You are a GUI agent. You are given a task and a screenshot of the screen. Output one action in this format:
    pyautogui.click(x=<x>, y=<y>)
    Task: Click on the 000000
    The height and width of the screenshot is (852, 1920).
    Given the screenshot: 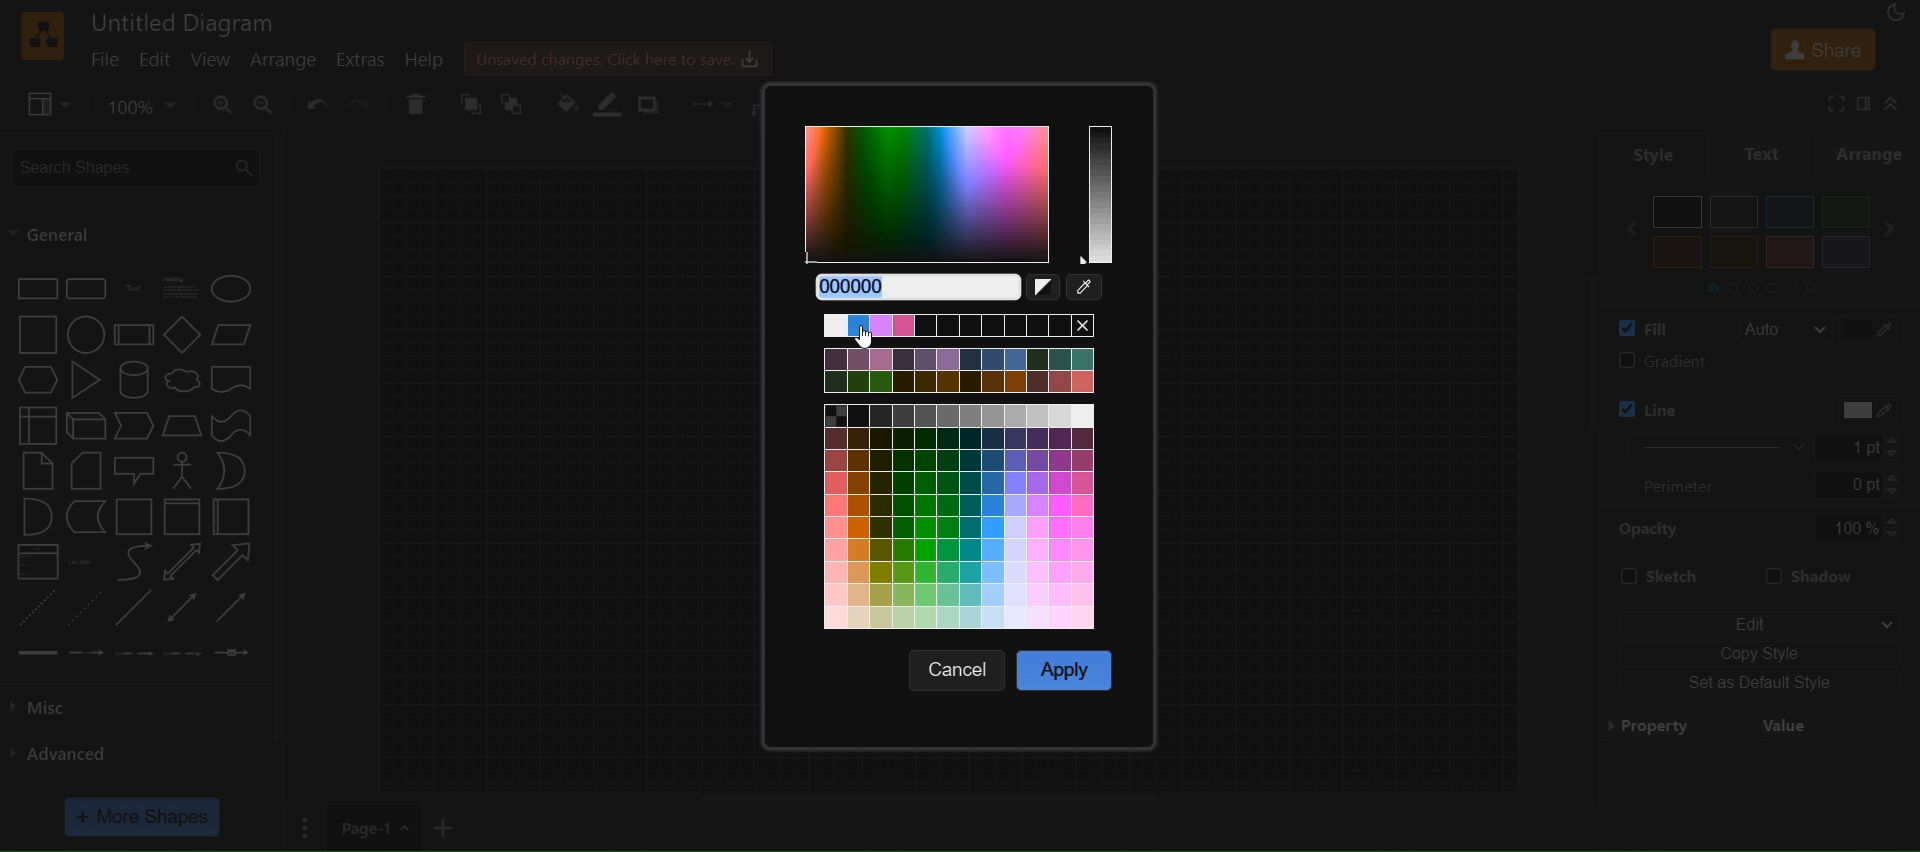 What is the action you would take?
    pyautogui.click(x=910, y=287)
    